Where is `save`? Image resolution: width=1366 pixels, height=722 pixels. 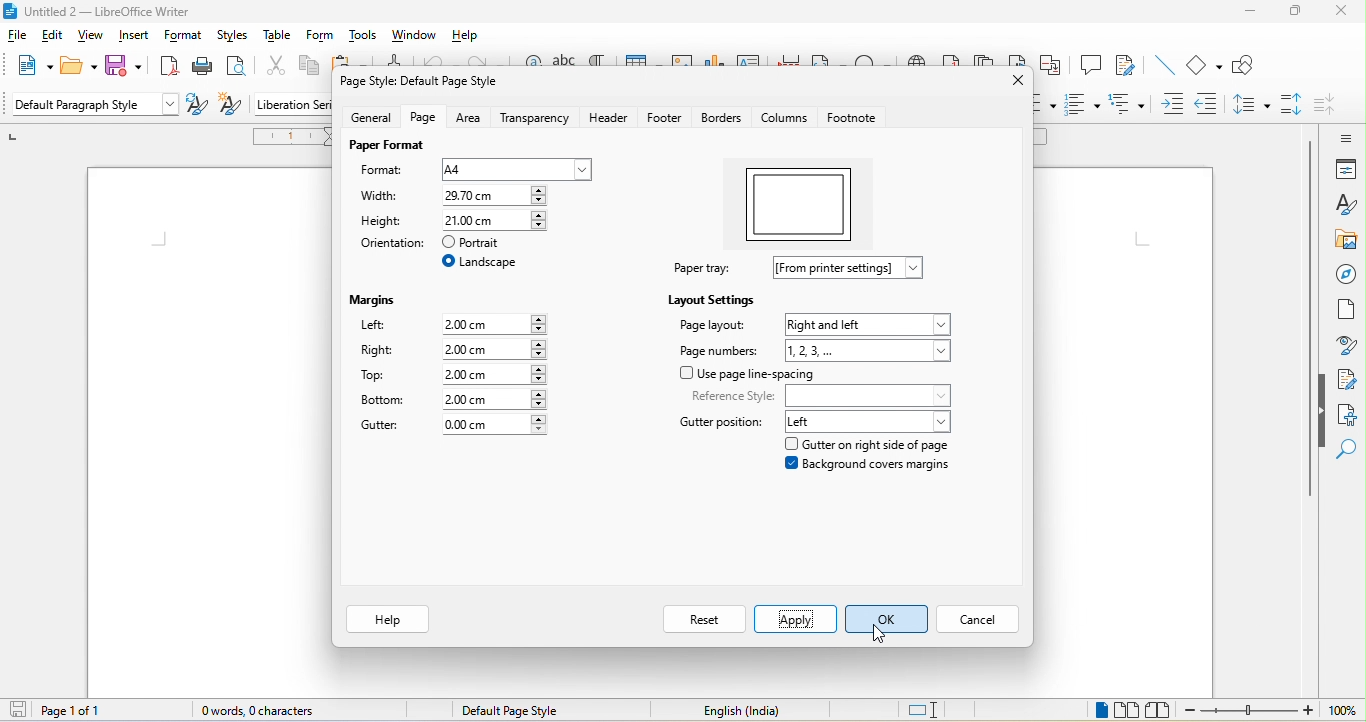 save is located at coordinates (123, 66).